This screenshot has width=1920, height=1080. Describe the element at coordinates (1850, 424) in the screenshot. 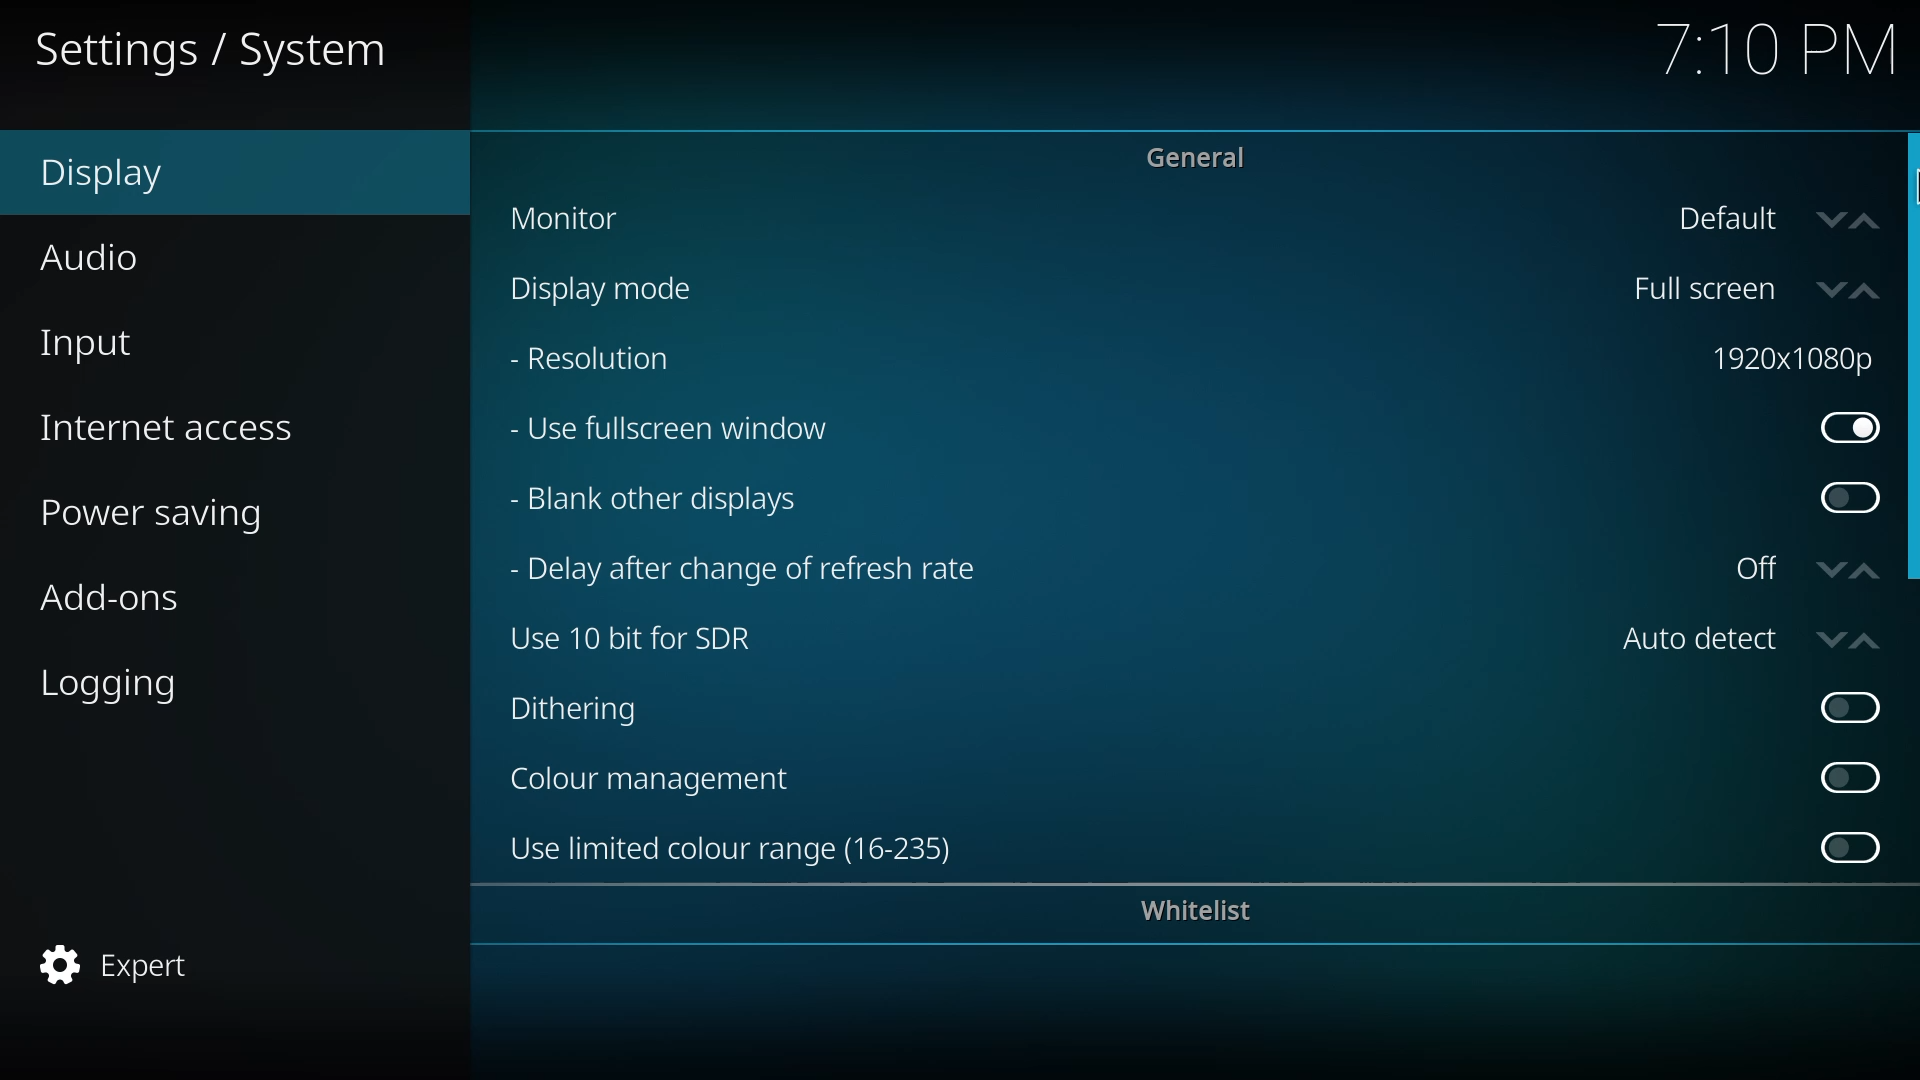

I see `enabled` at that location.